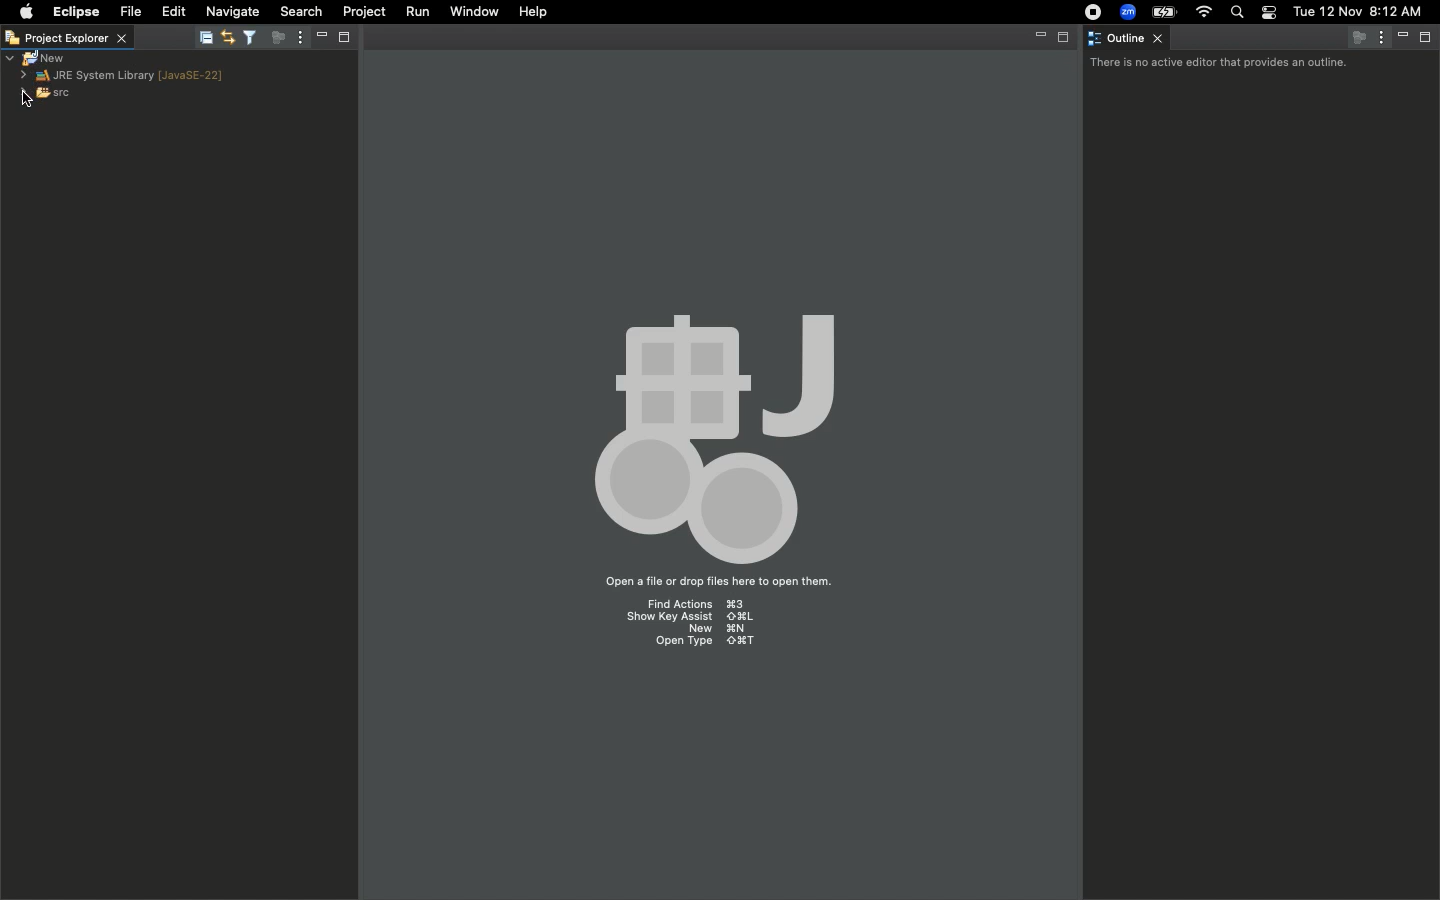 The image size is (1440, 900). What do you see at coordinates (1066, 37) in the screenshot?
I see `Maximize` at bounding box center [1066, 37].